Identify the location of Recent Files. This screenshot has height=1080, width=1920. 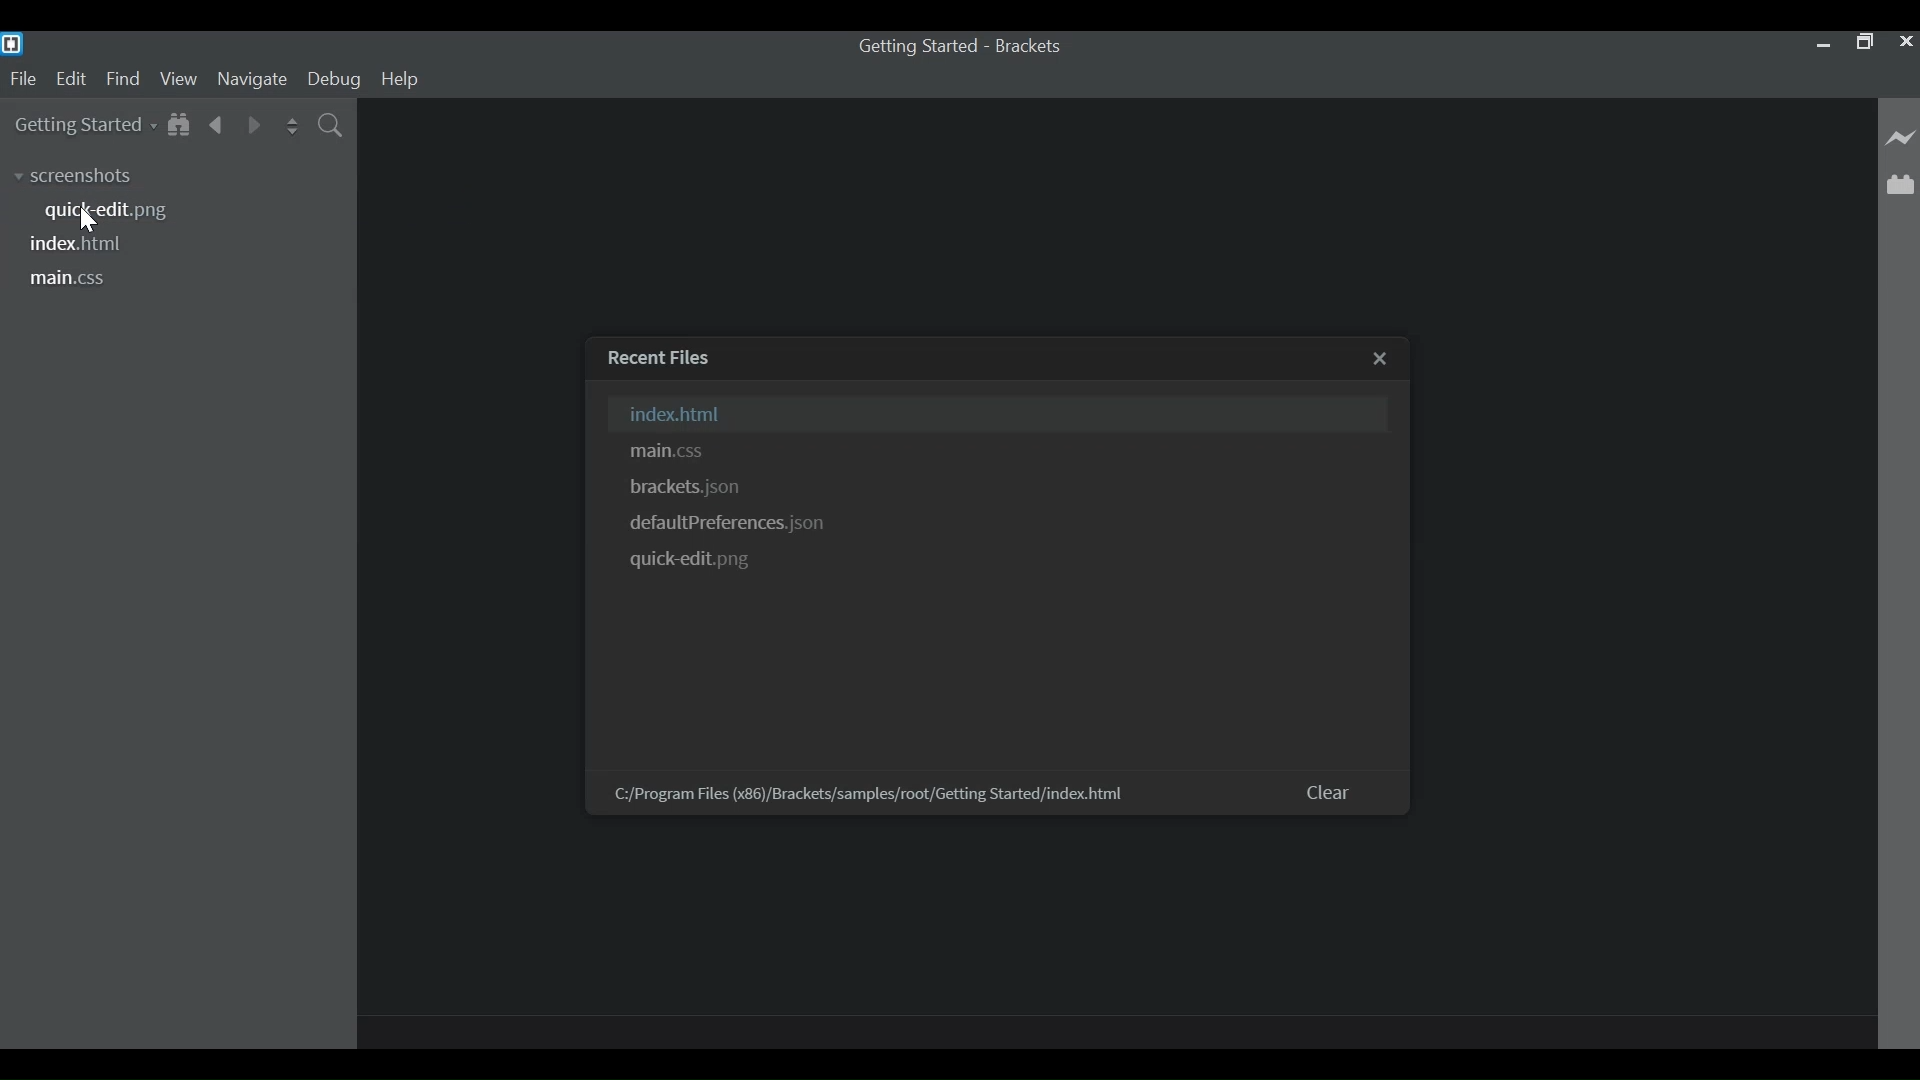
(667, 357).